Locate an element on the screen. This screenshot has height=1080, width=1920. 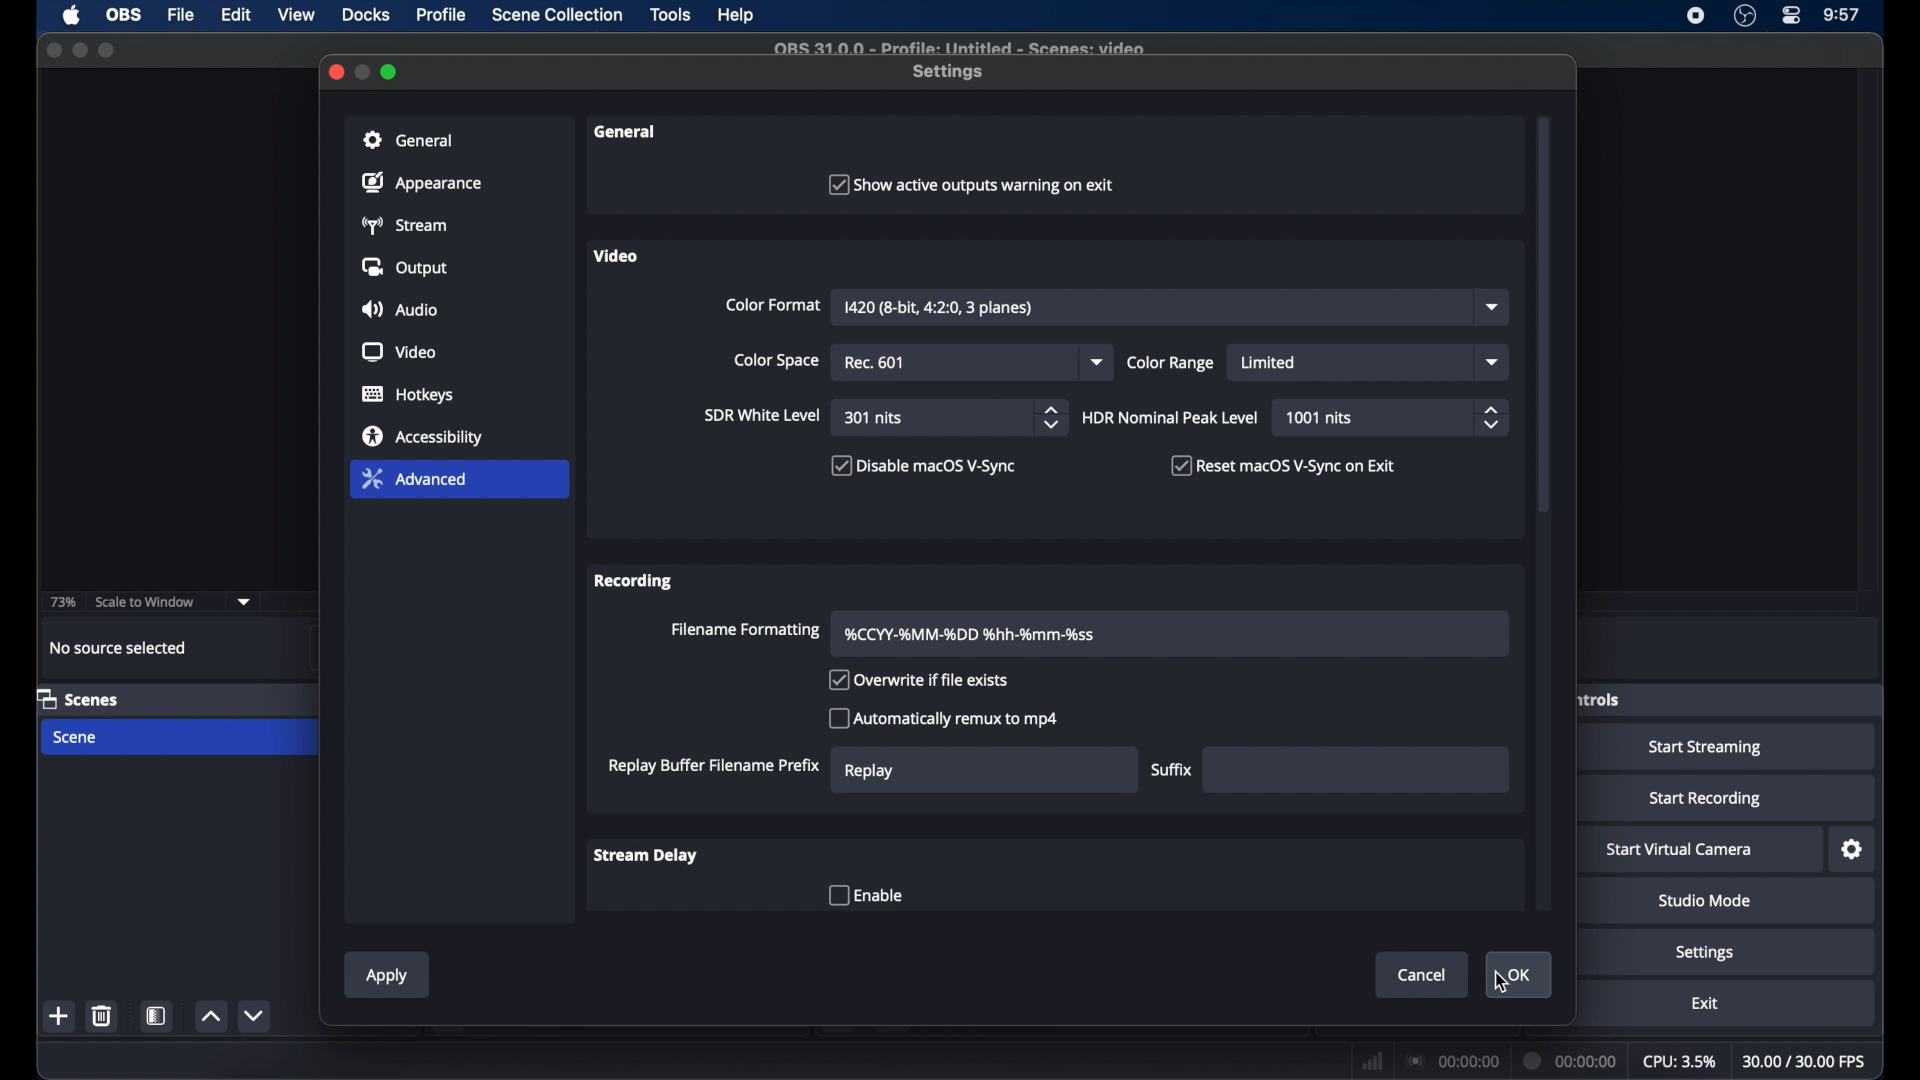
checkbox is located at coordinates (924, 465).